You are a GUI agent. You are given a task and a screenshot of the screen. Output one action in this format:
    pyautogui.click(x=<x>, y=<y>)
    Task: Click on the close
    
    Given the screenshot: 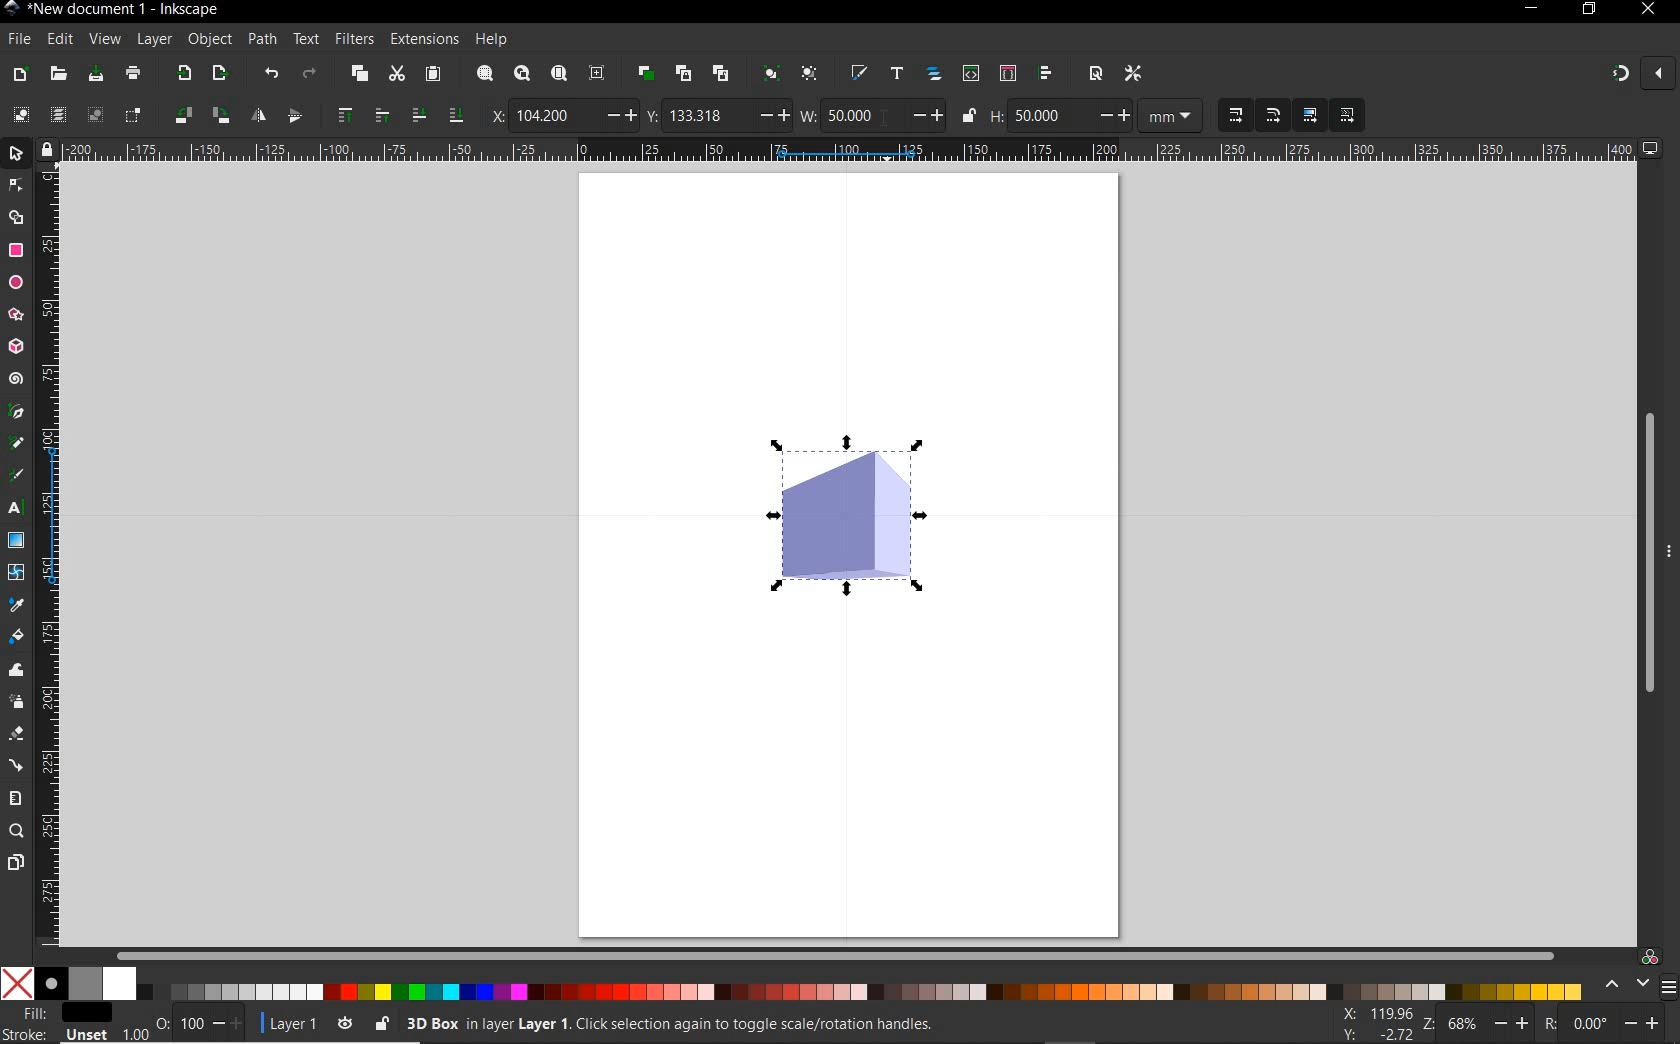 What is the action you would take?
    pyautogui.click(x=1657, y=72)
    